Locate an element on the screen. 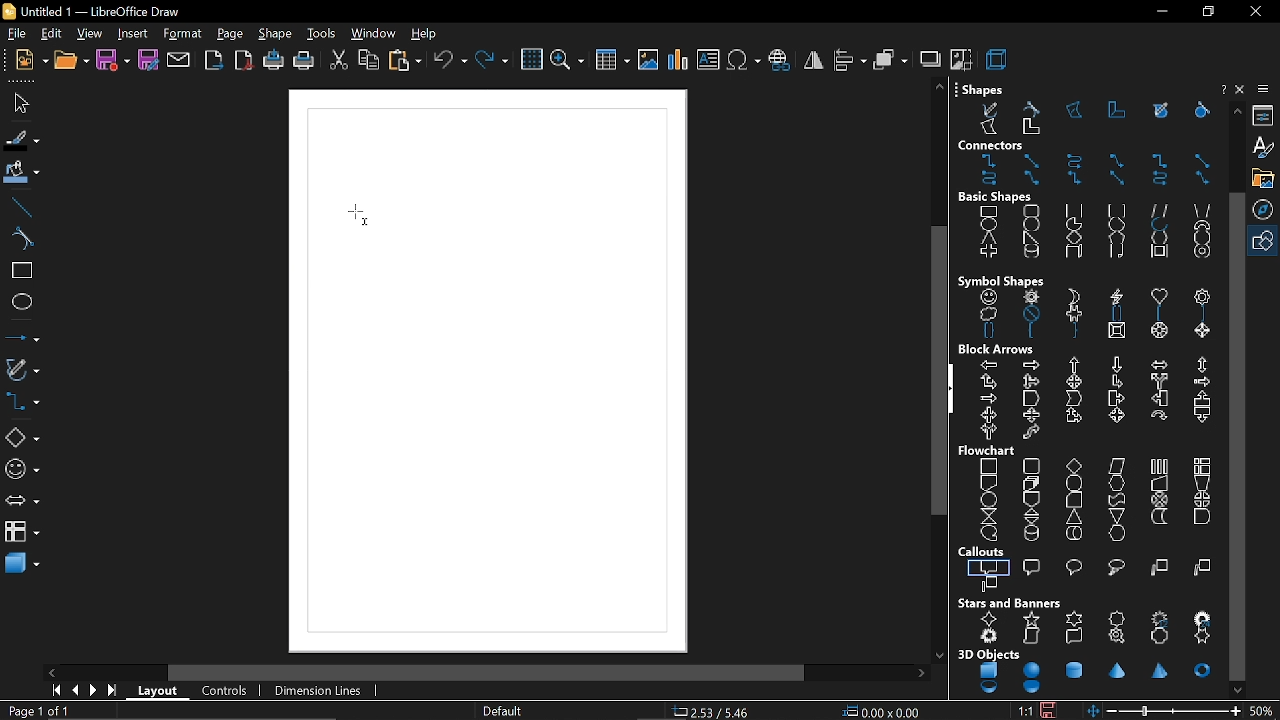  left arrow callout is located at coordinates (1159, 398).